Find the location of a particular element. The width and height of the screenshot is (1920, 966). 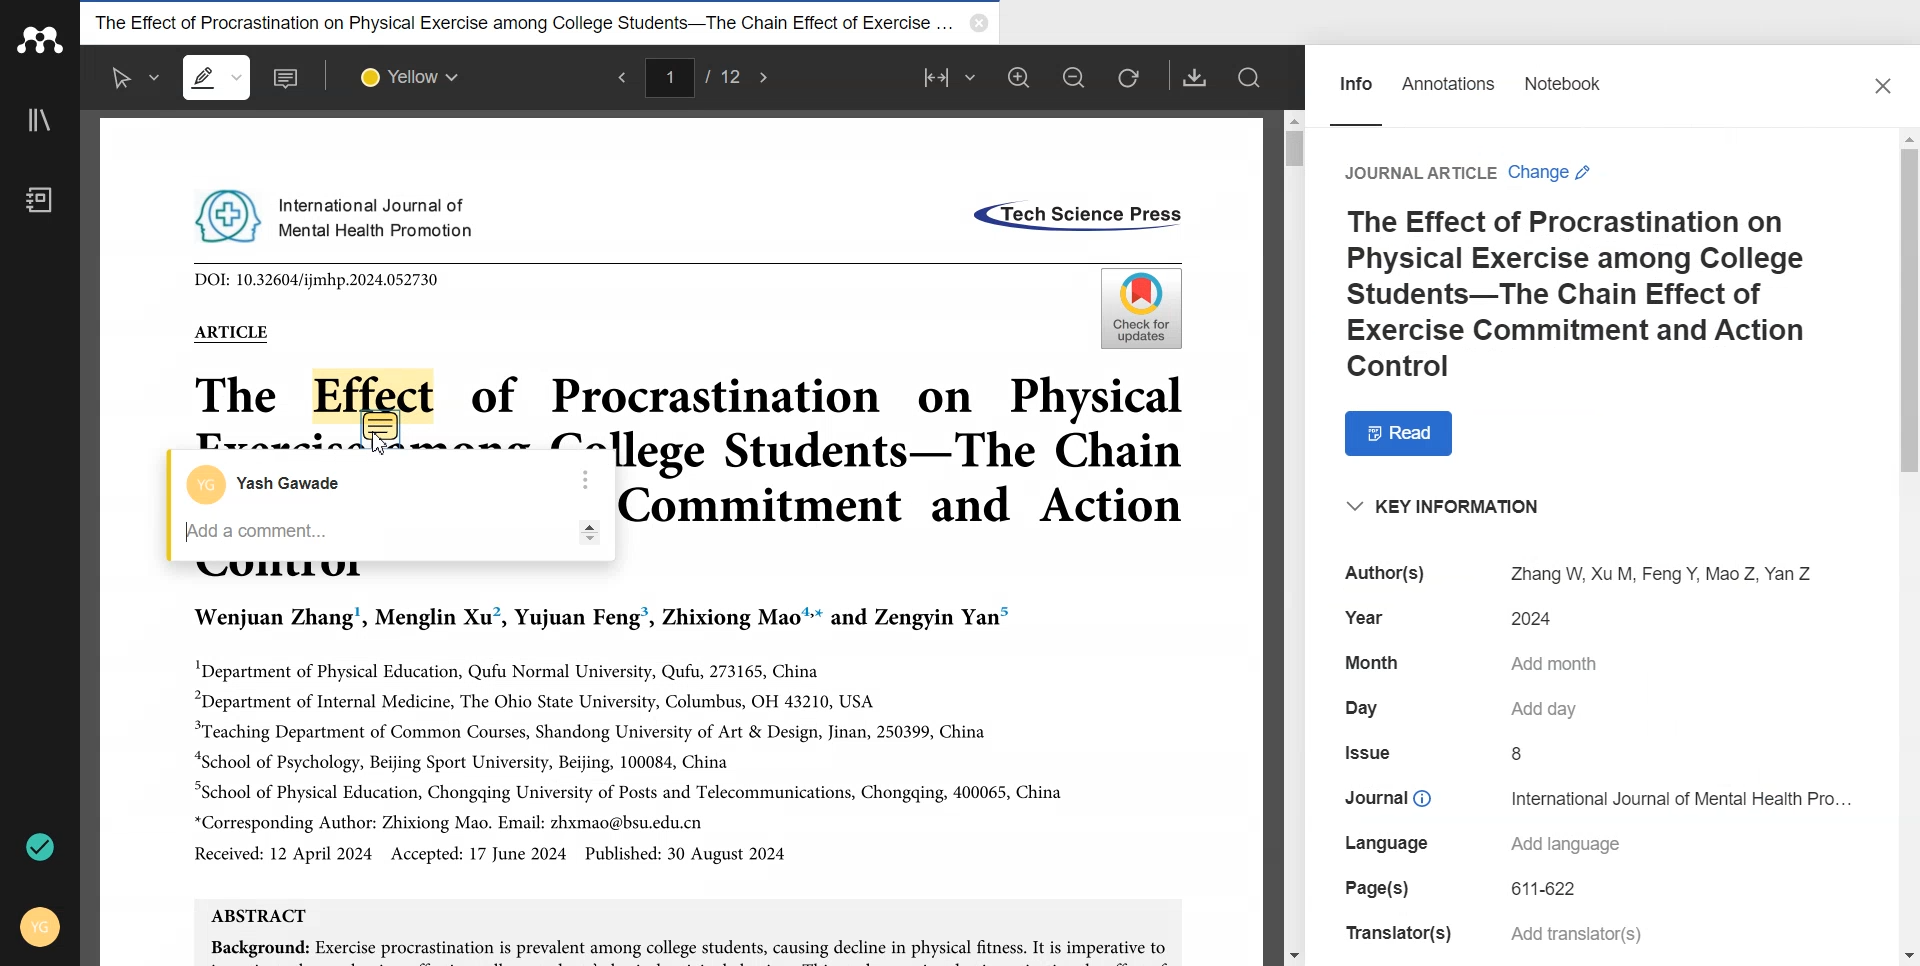

Vertical Scroll bar is located at coordinates (1294, 536).